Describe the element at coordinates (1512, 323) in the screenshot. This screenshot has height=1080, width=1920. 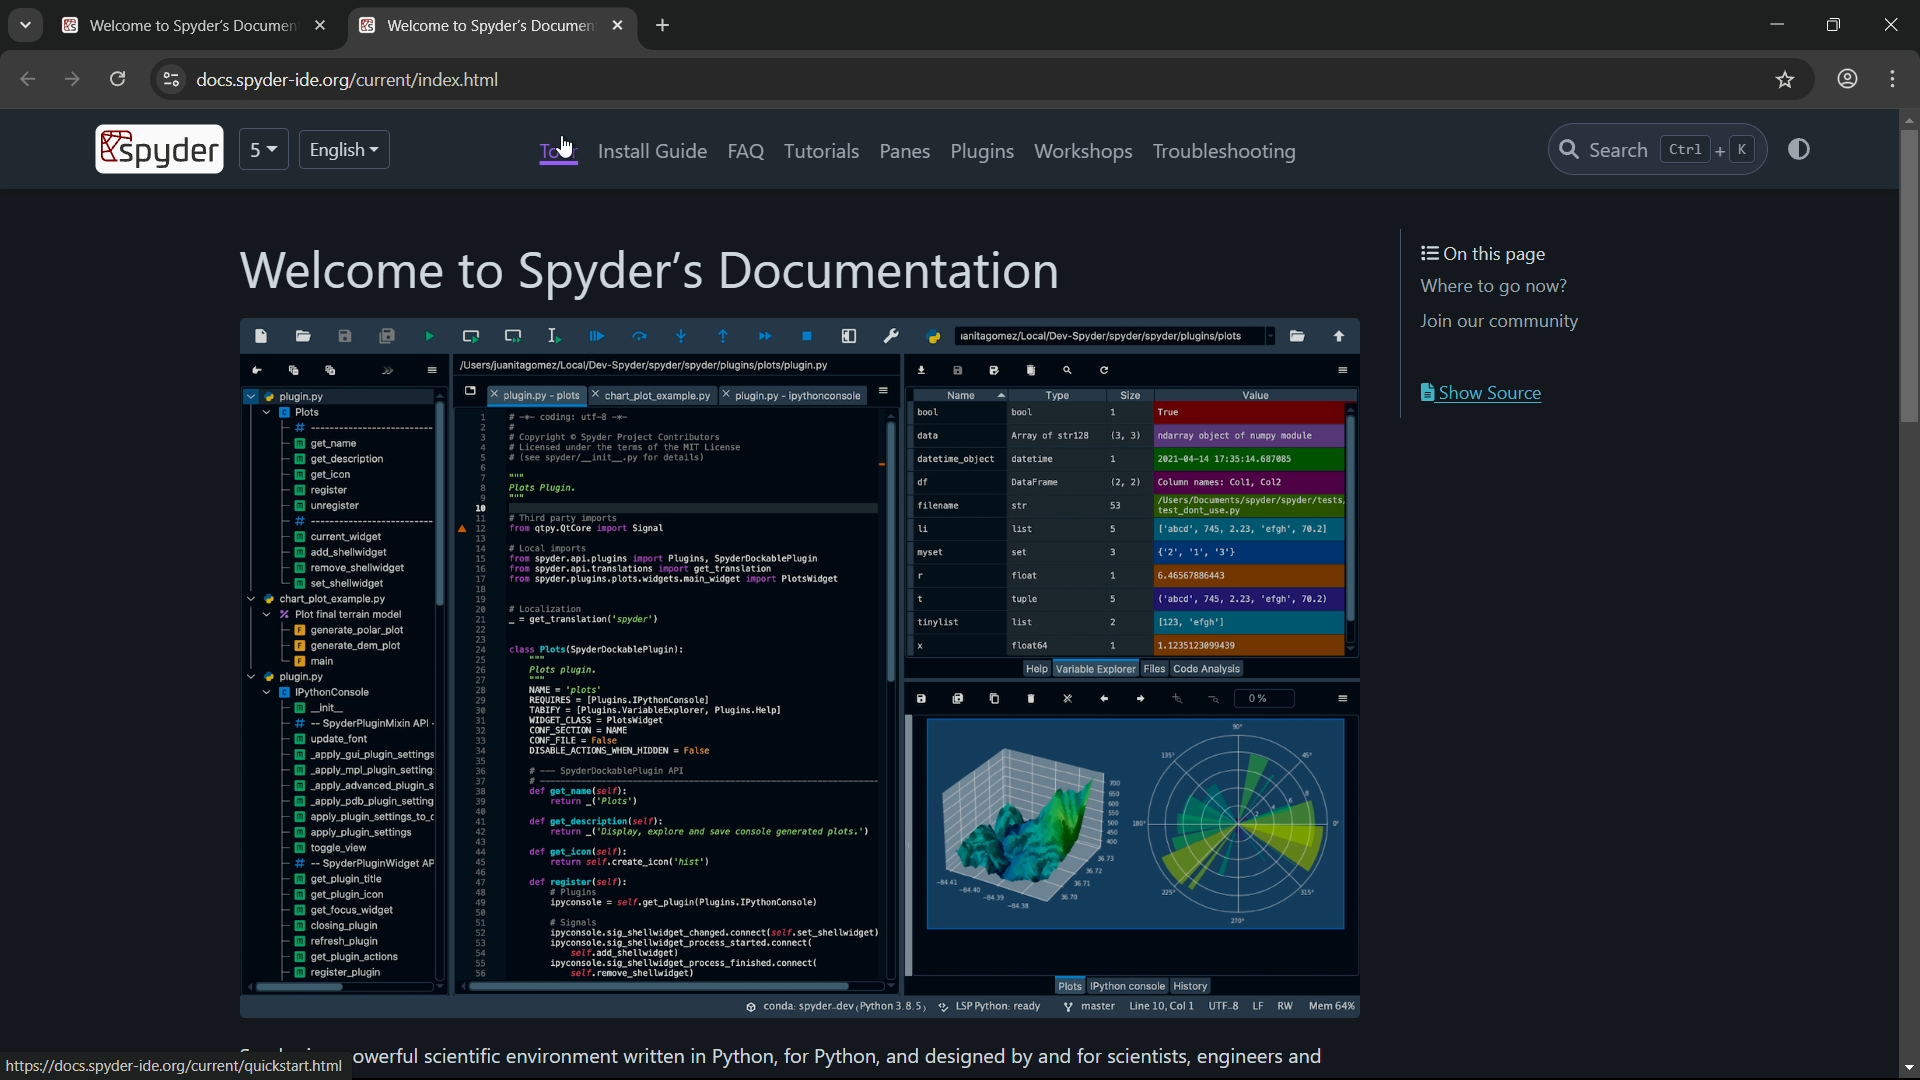
I see `Join our community` at that location.